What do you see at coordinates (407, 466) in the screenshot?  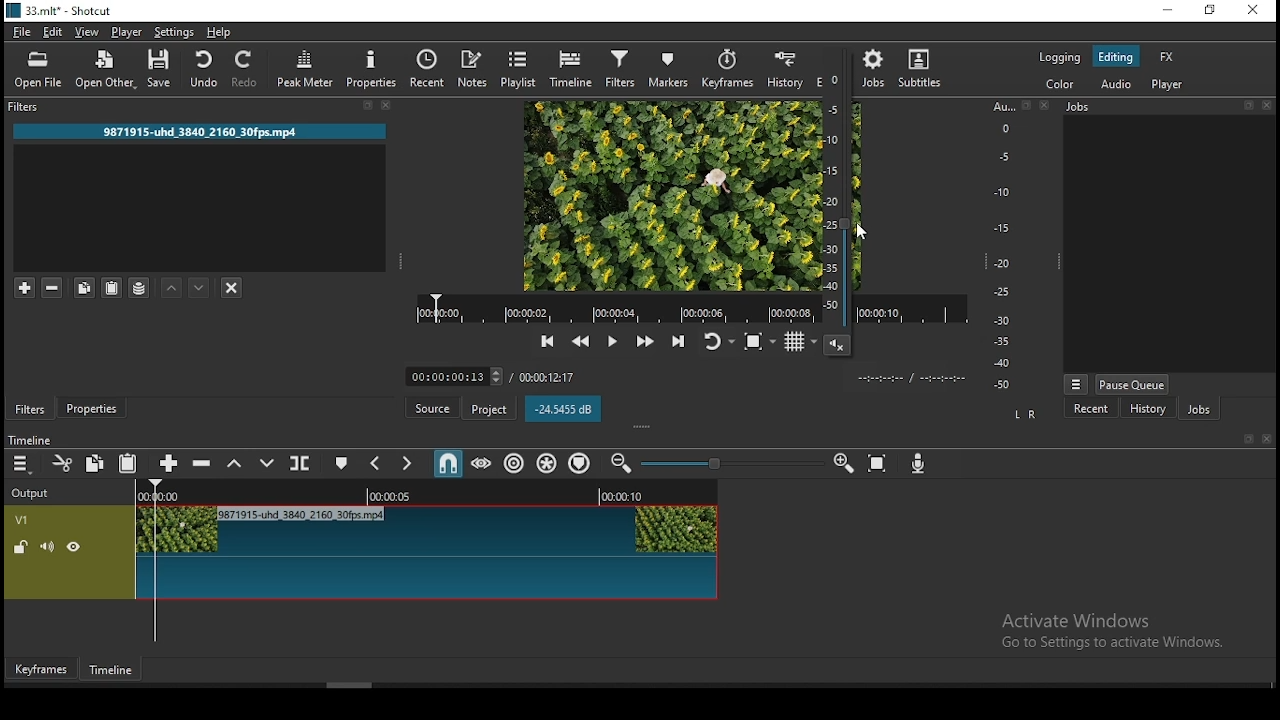 I see `next marker` at bounding box center [407, 466].